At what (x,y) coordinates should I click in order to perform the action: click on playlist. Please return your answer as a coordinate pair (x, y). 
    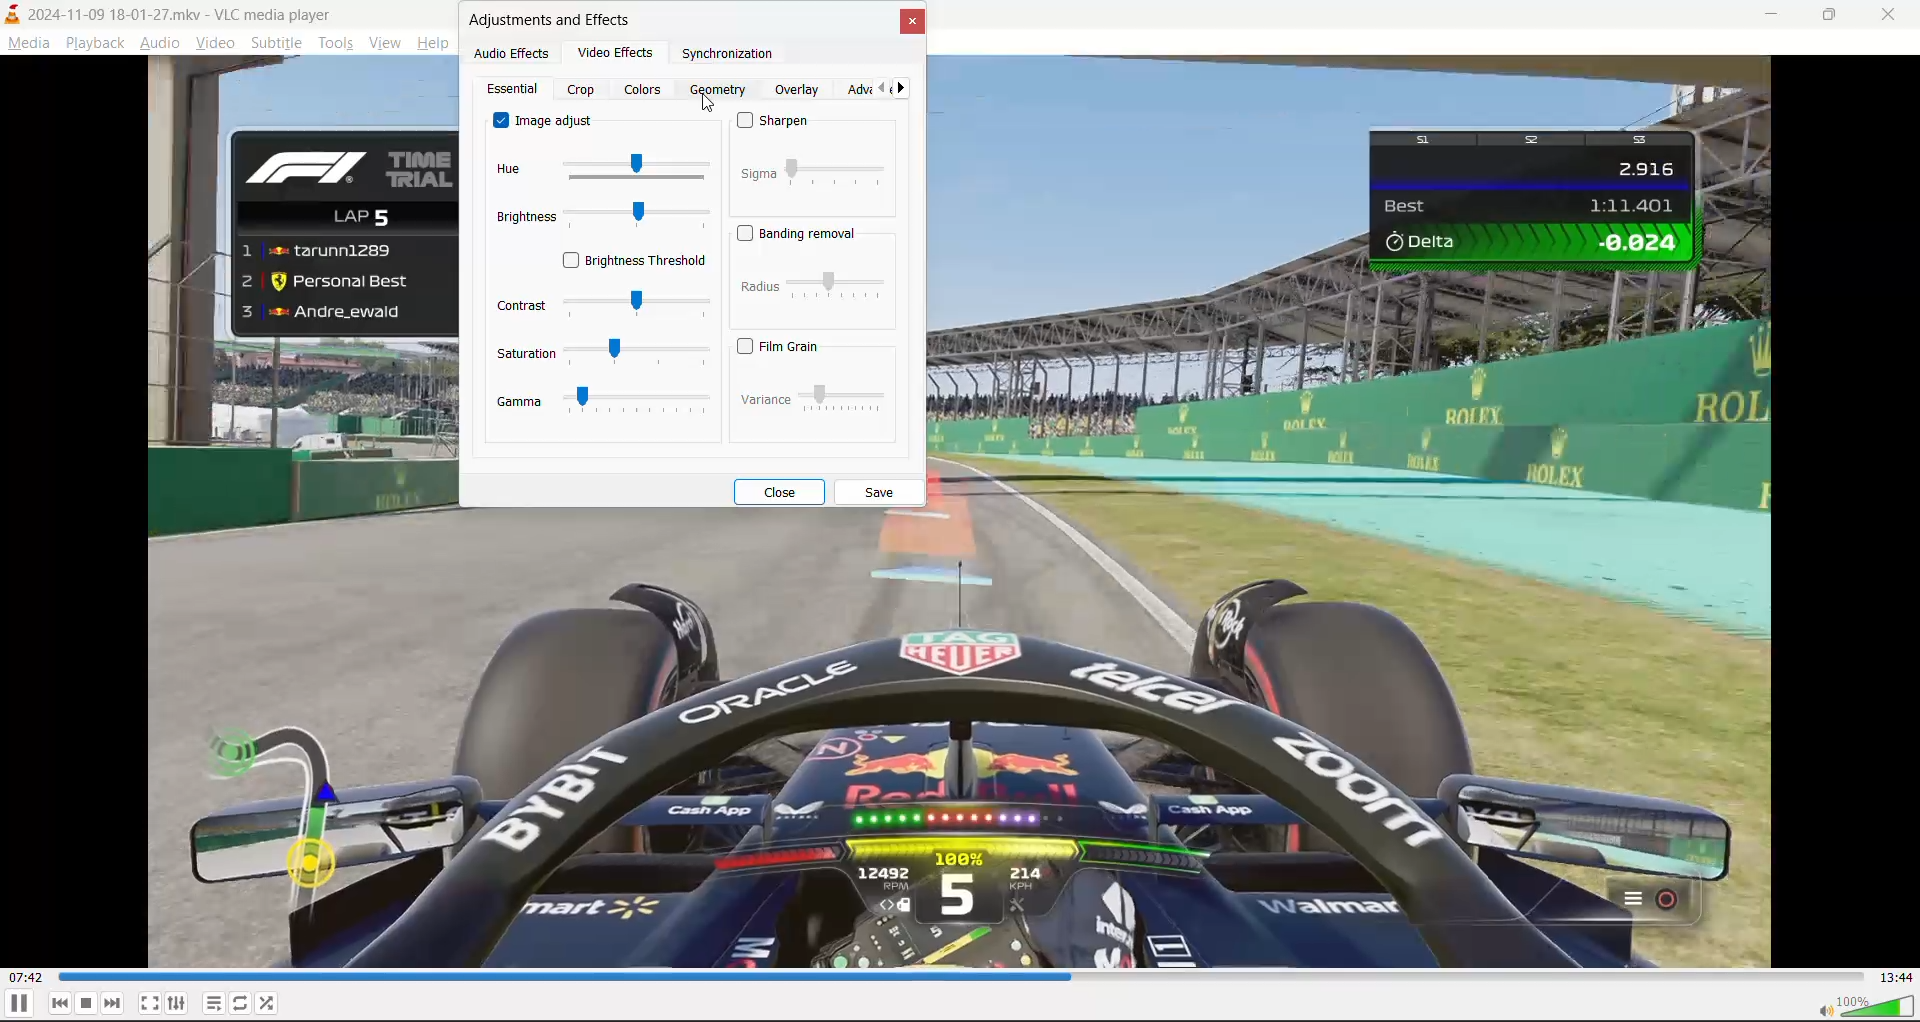
    Looking at the image, I should click on (215, 1003).